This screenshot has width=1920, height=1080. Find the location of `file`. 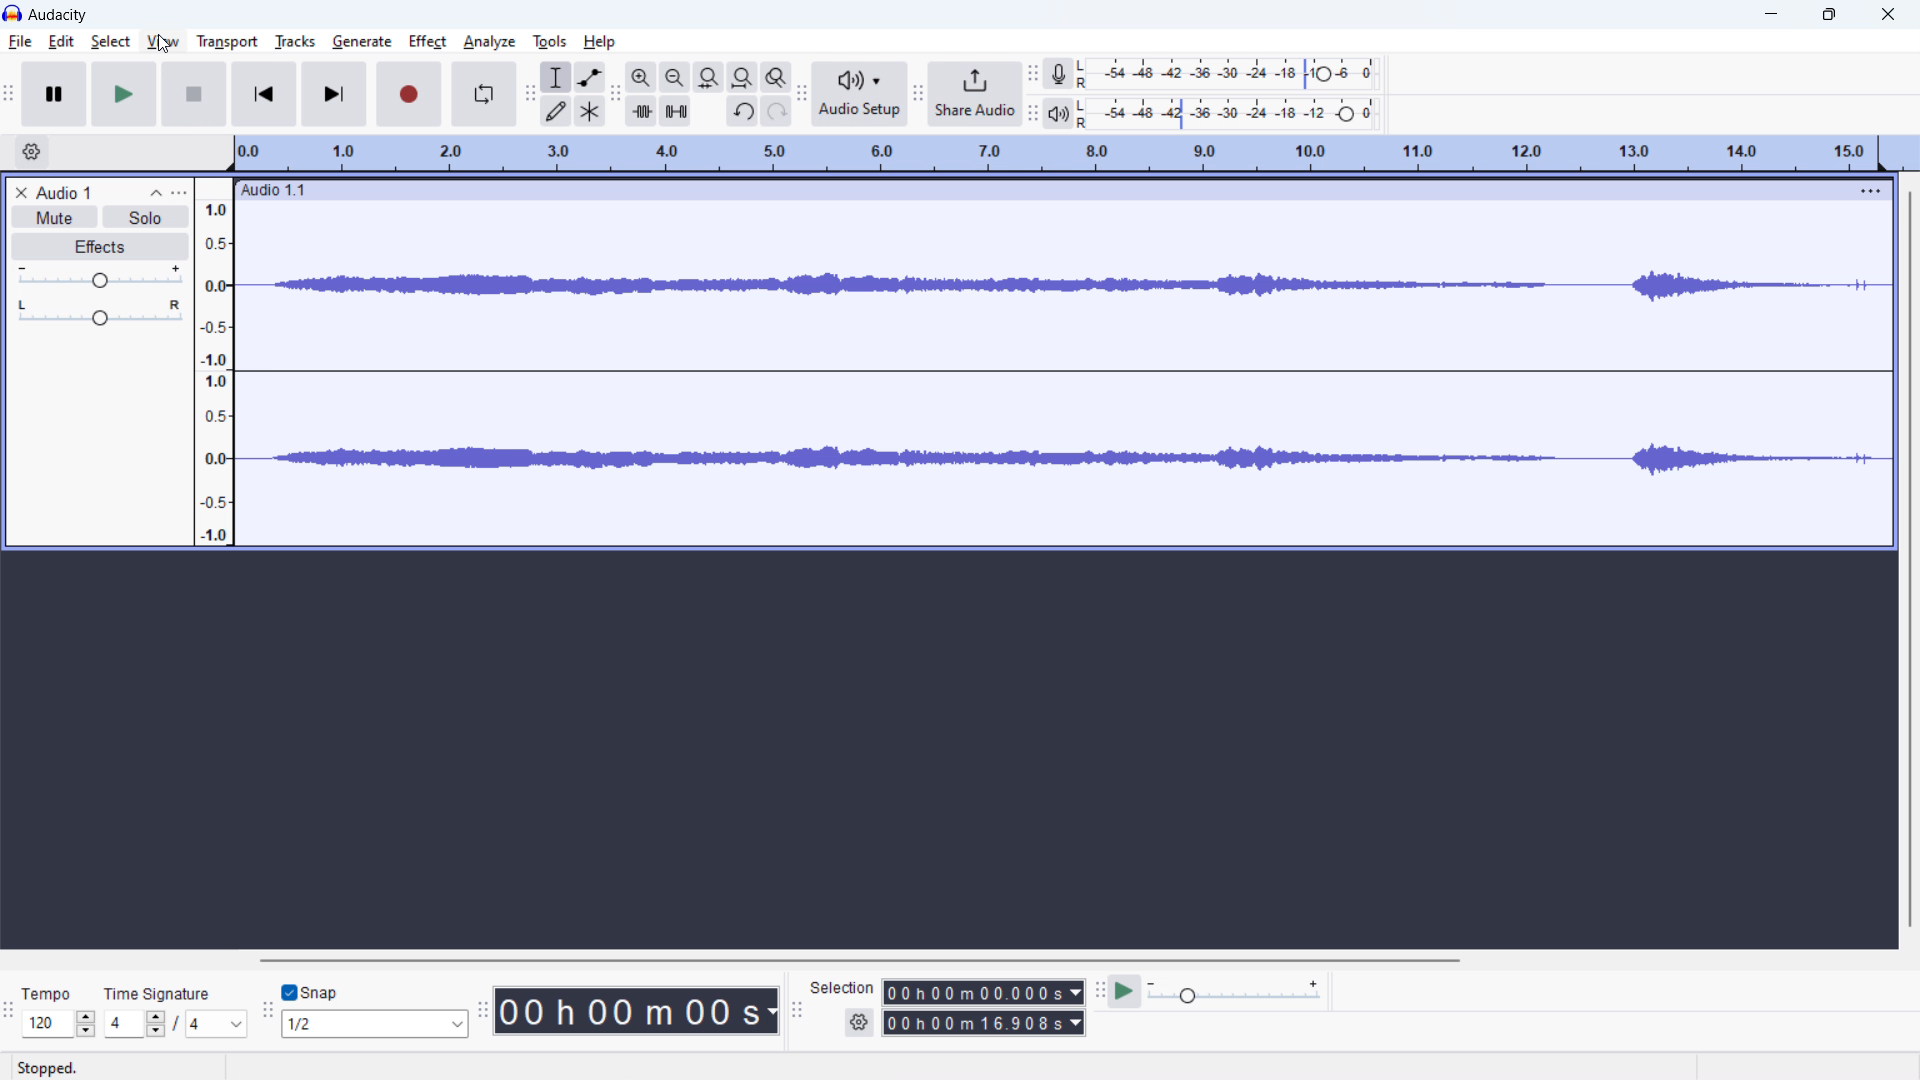

file is located at coordinates (21, 42).